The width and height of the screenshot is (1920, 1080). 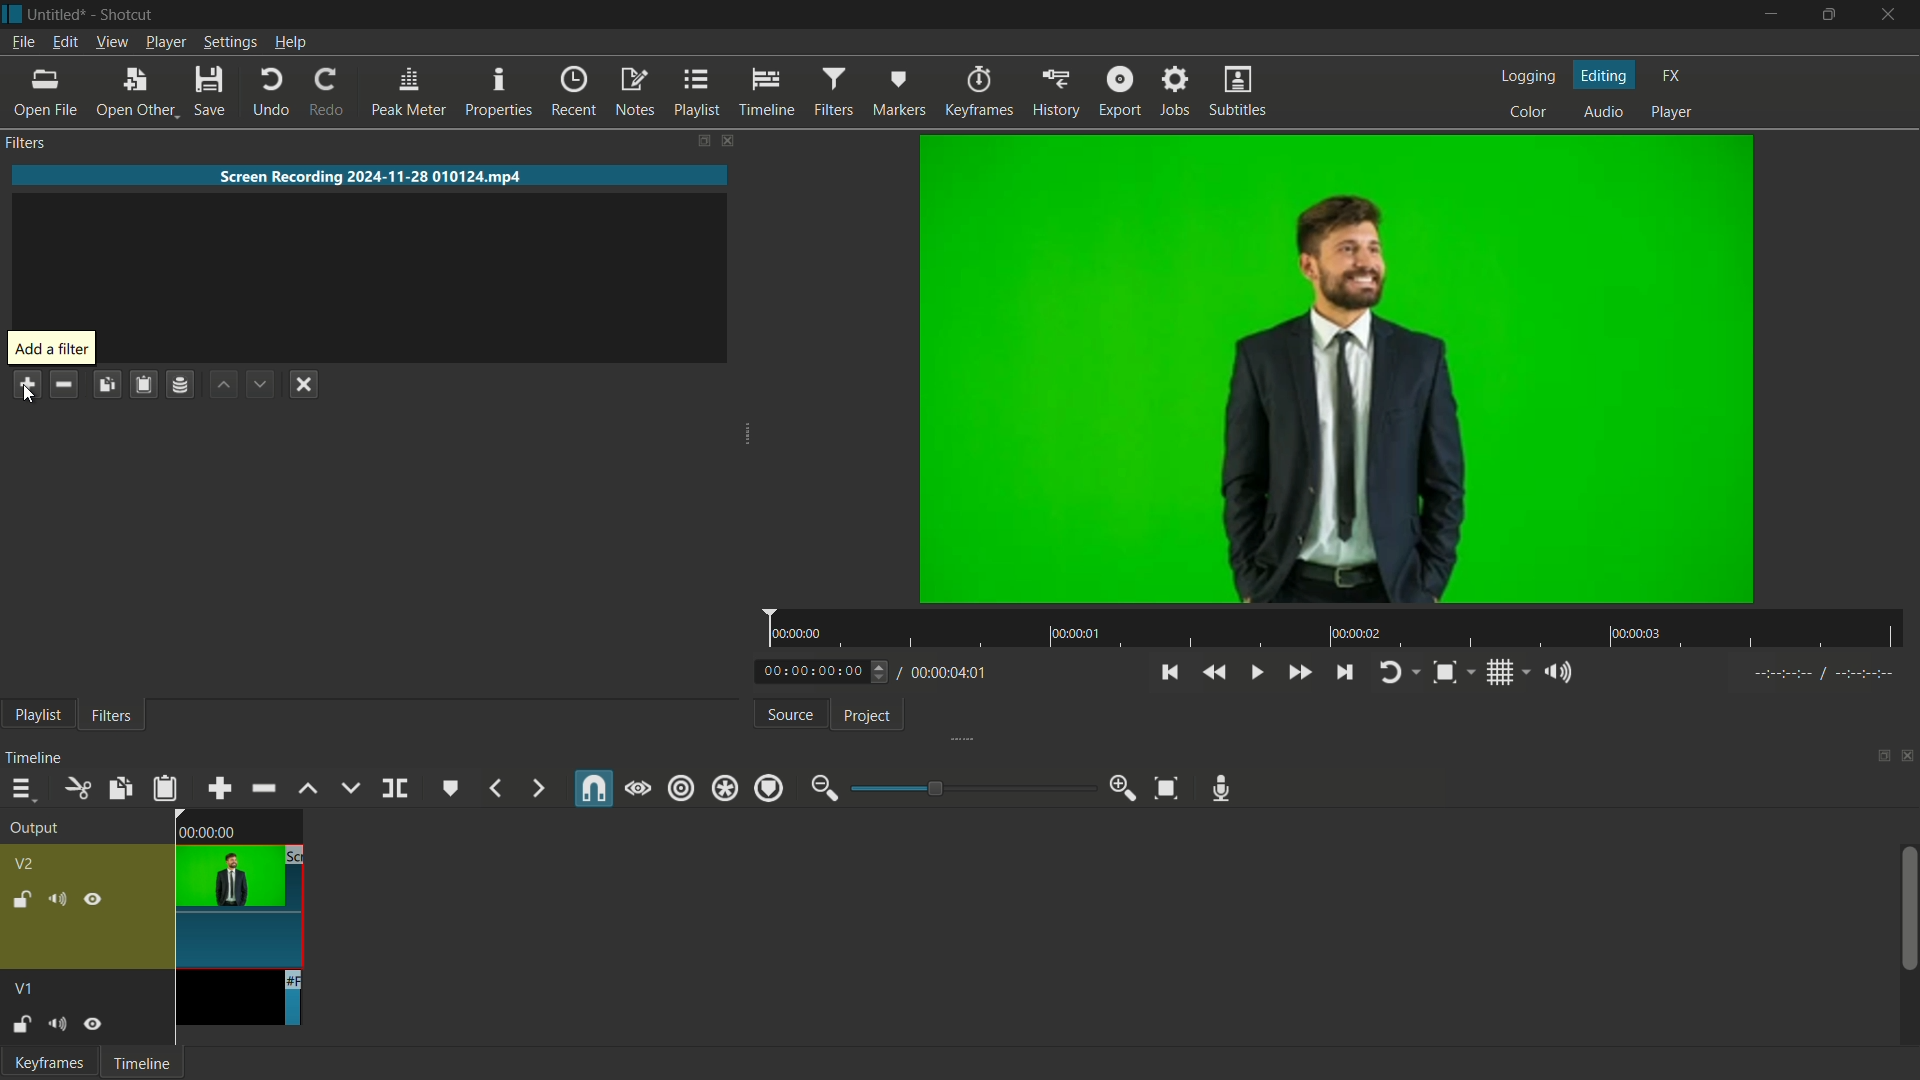 I want to click on mute, so click(x=55, y=899).